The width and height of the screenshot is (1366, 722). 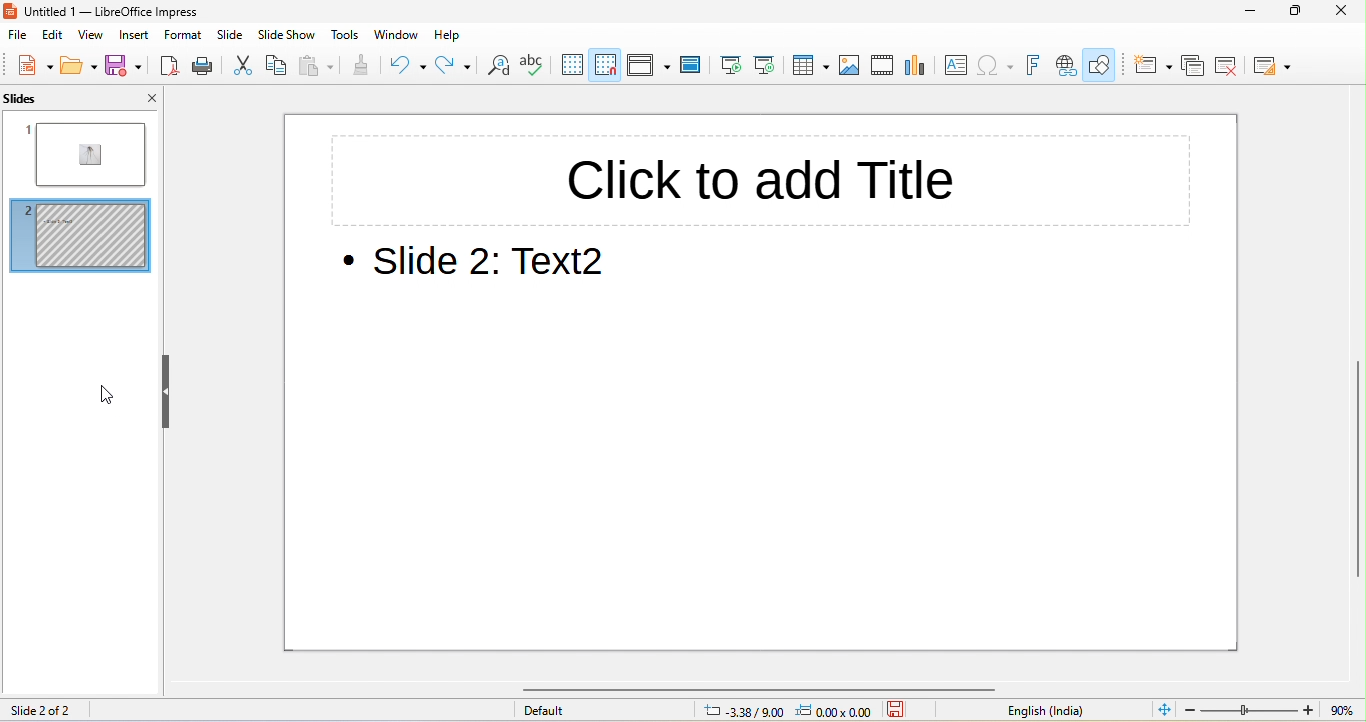 I want to click on find and replace, so click(x=502, y=67).